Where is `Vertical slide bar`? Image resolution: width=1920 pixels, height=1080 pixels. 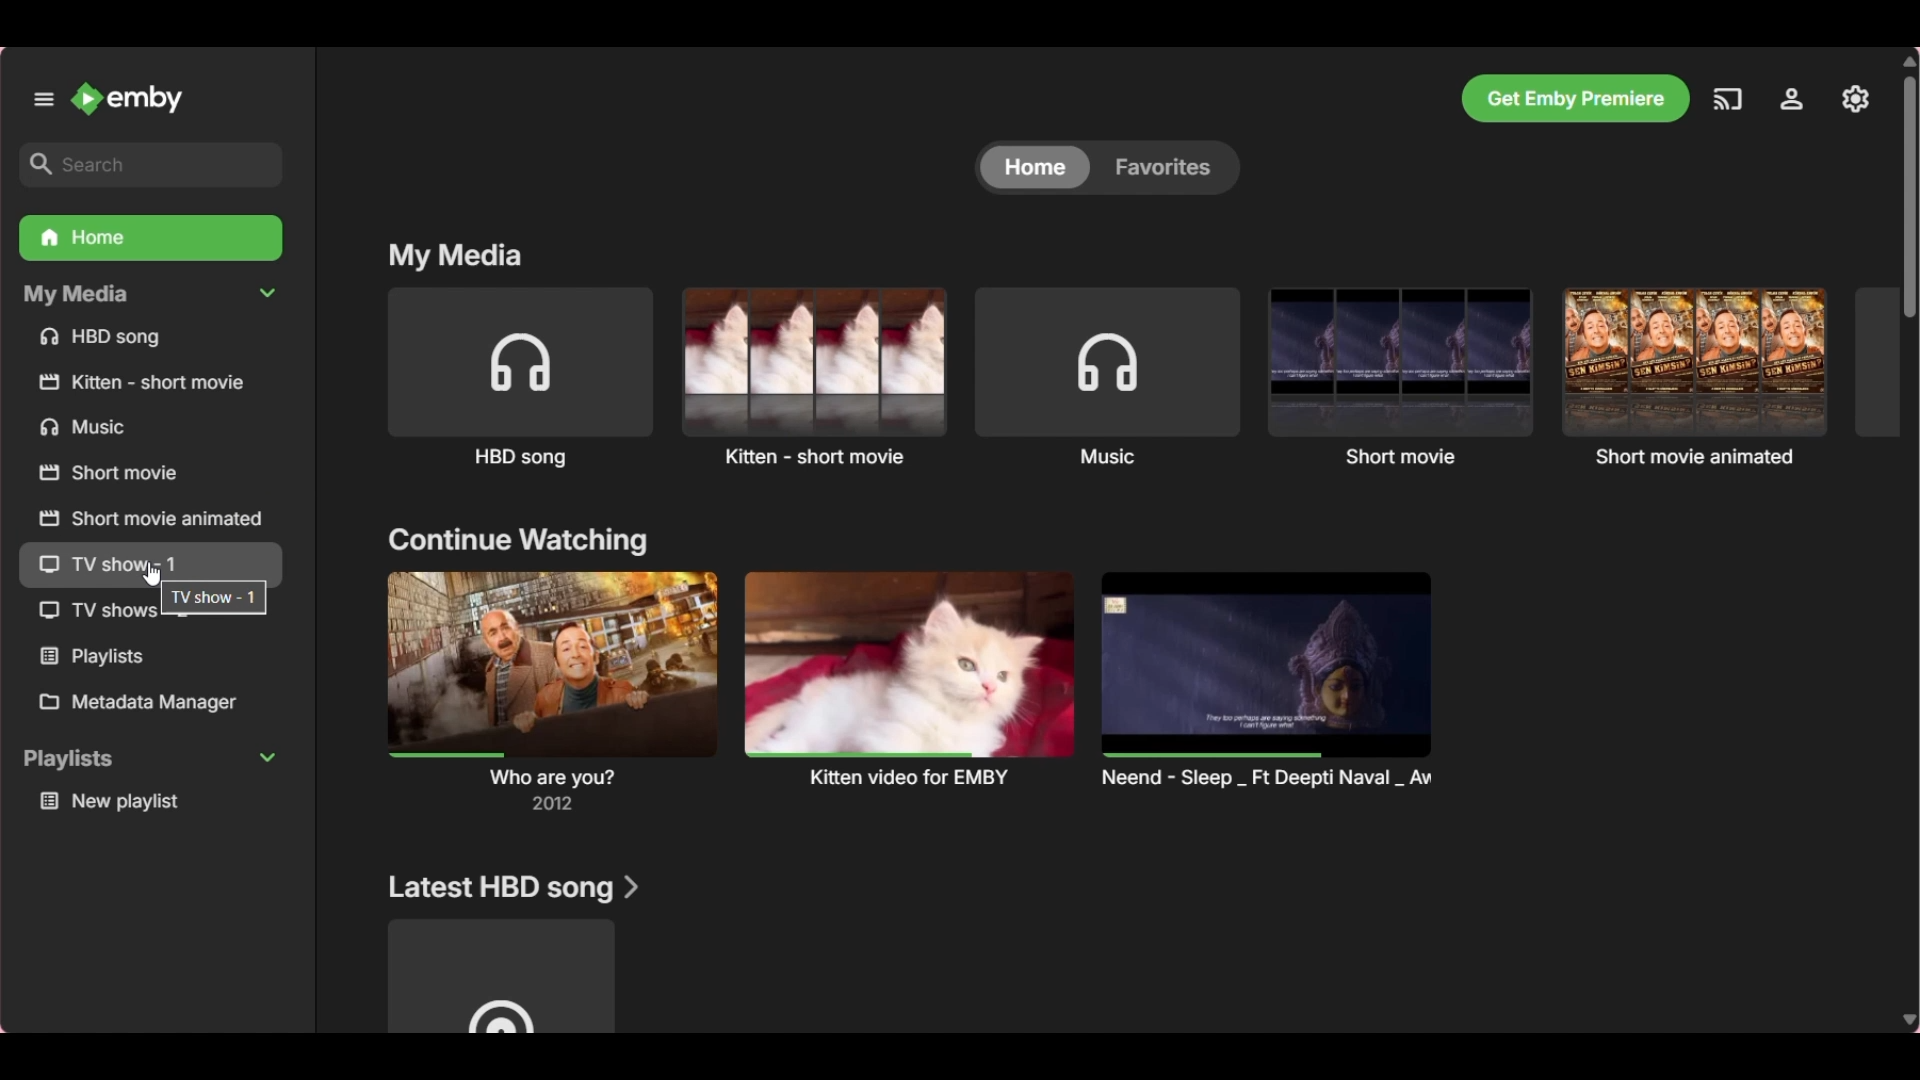 Vertical slide bar is located at coordinates (1909, 197).